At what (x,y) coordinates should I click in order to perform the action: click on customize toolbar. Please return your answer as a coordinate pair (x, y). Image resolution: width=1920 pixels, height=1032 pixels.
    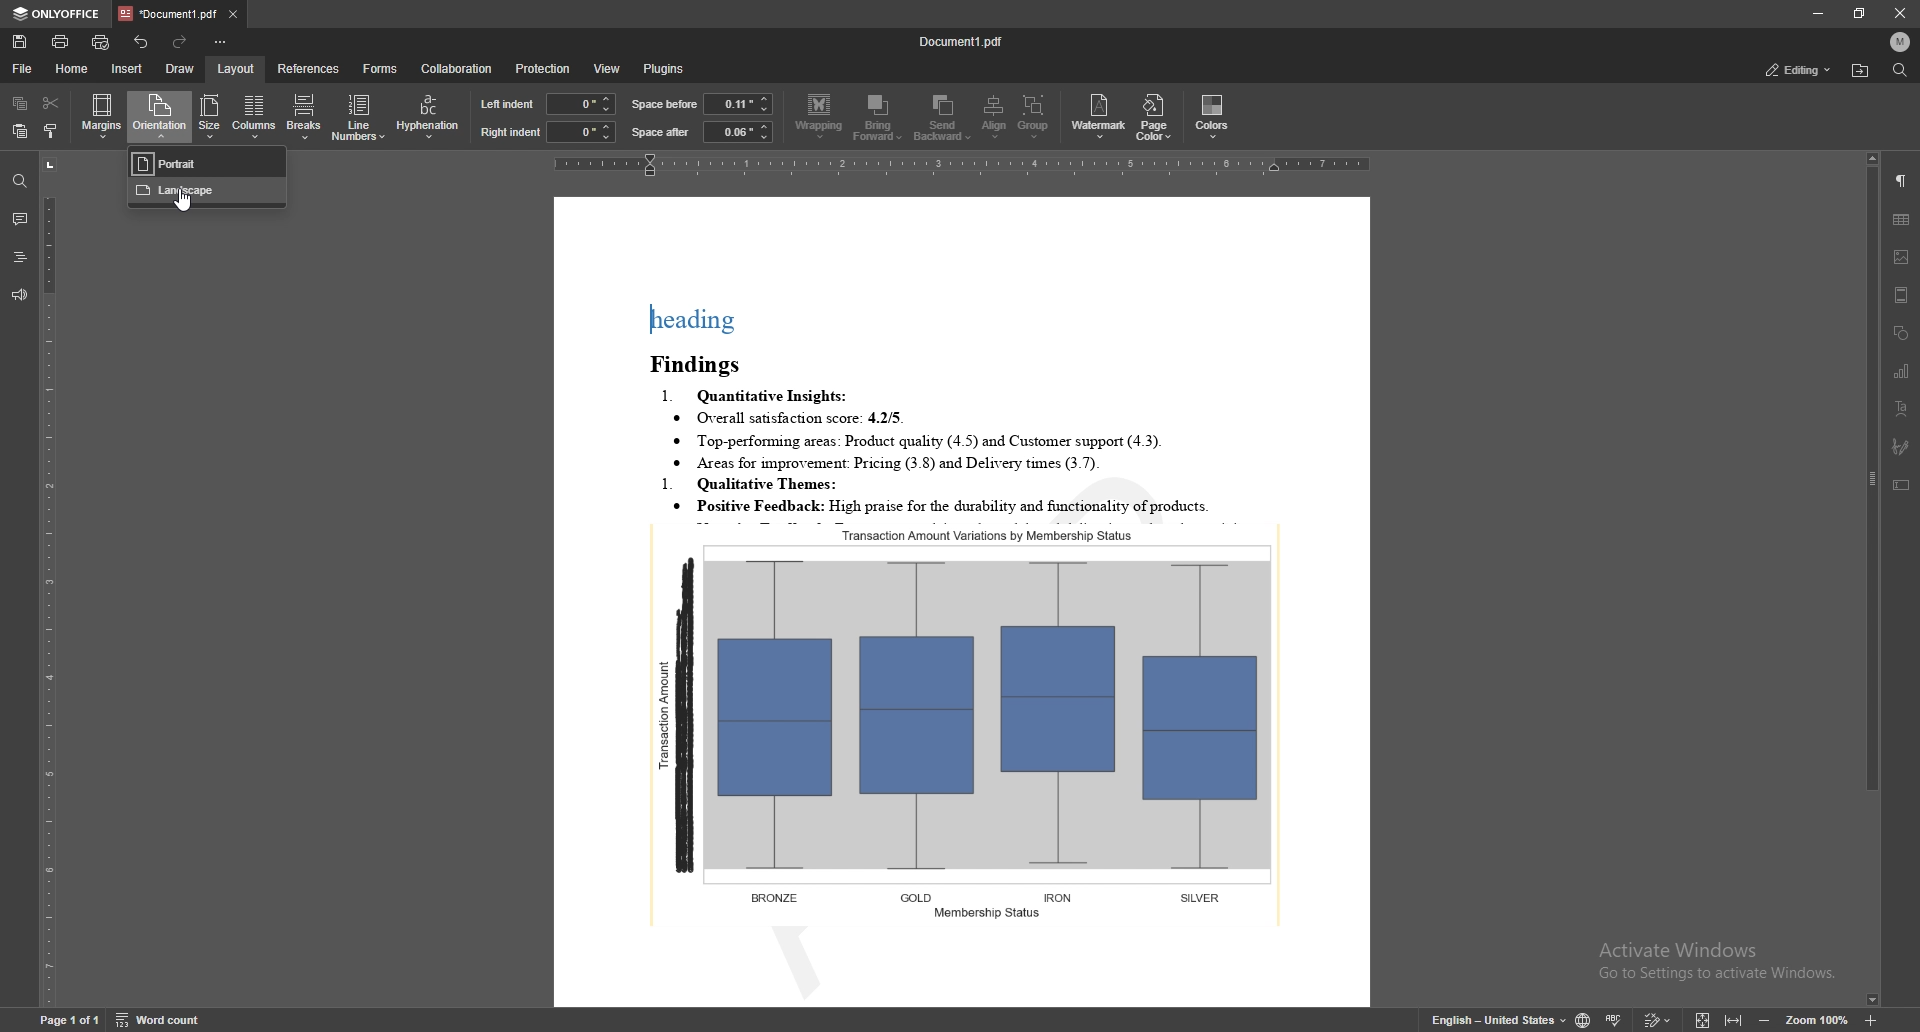
    Looking at the image, I should click on (219, 41).